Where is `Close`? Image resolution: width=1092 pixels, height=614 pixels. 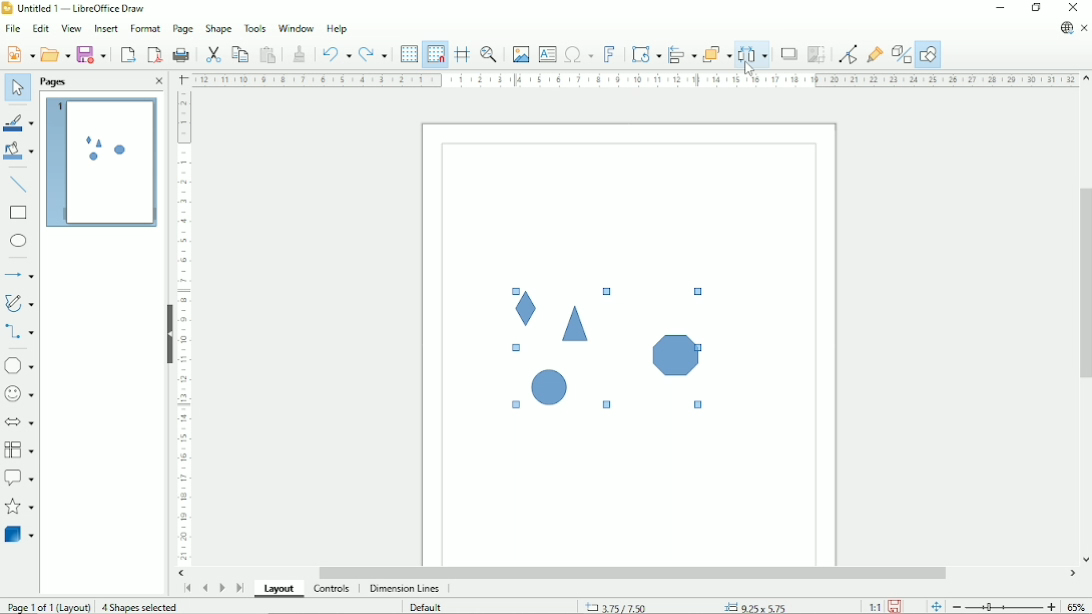 Close is located at coordinates (1076, 8).